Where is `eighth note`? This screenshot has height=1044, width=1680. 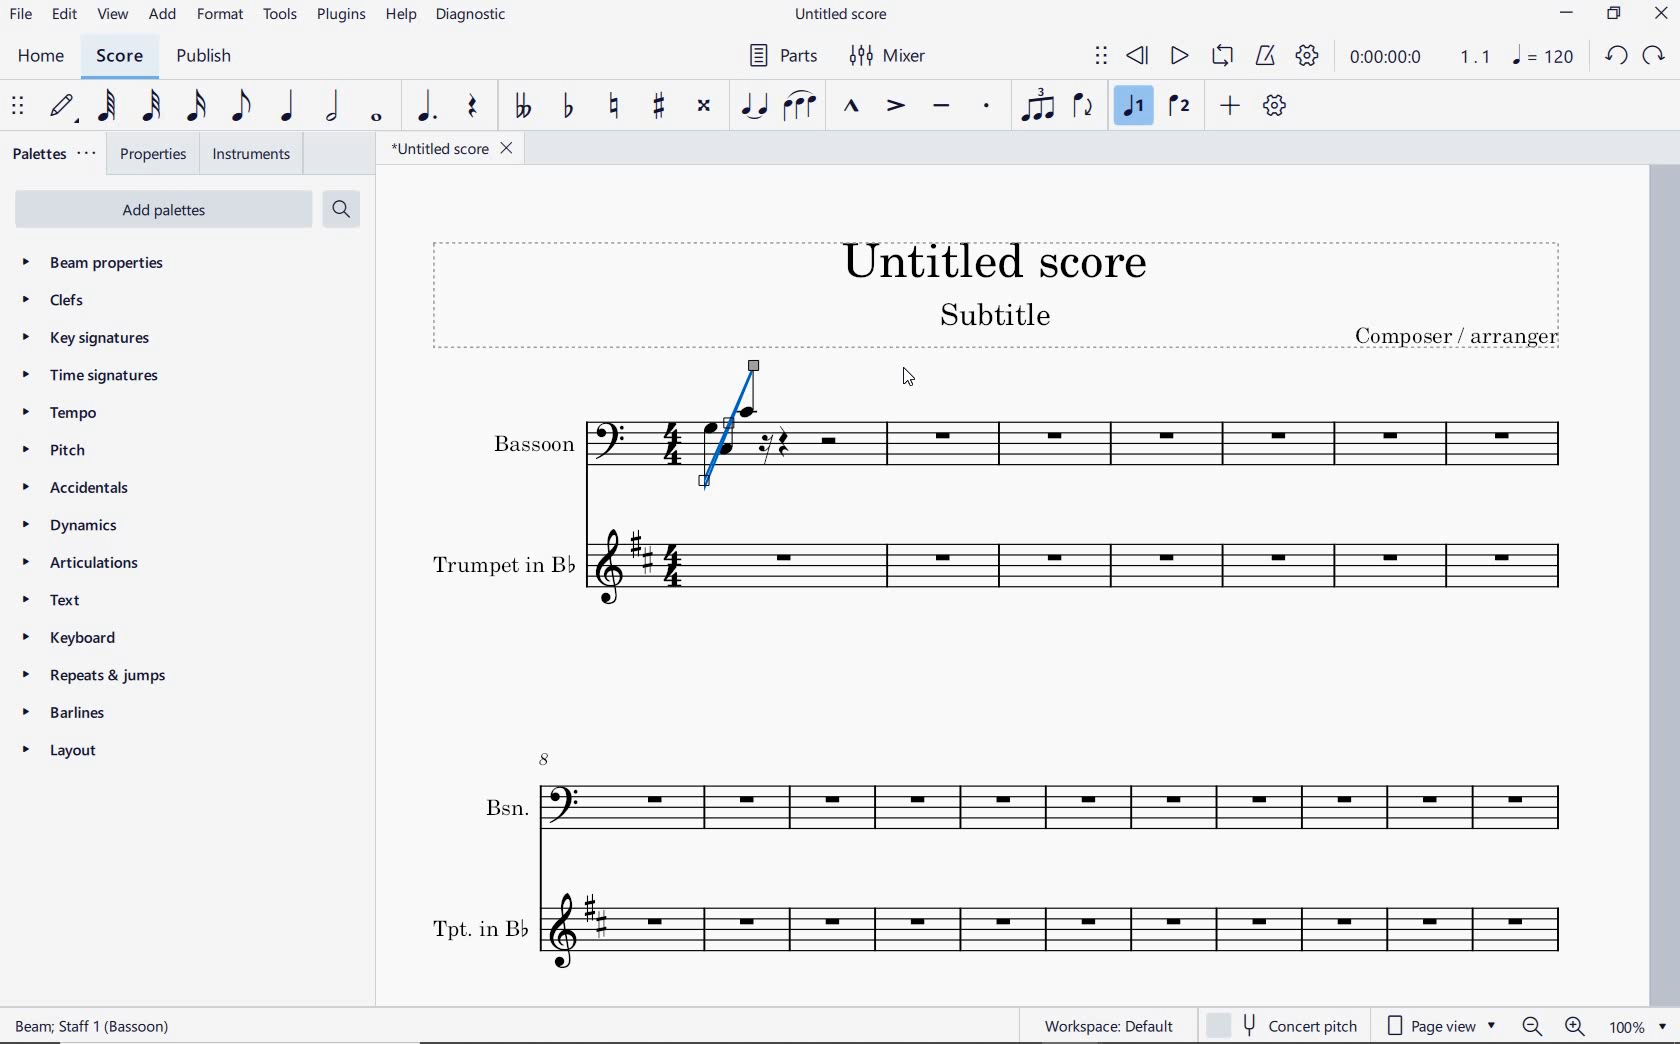
eighth note is located at coordinates (242, 106).